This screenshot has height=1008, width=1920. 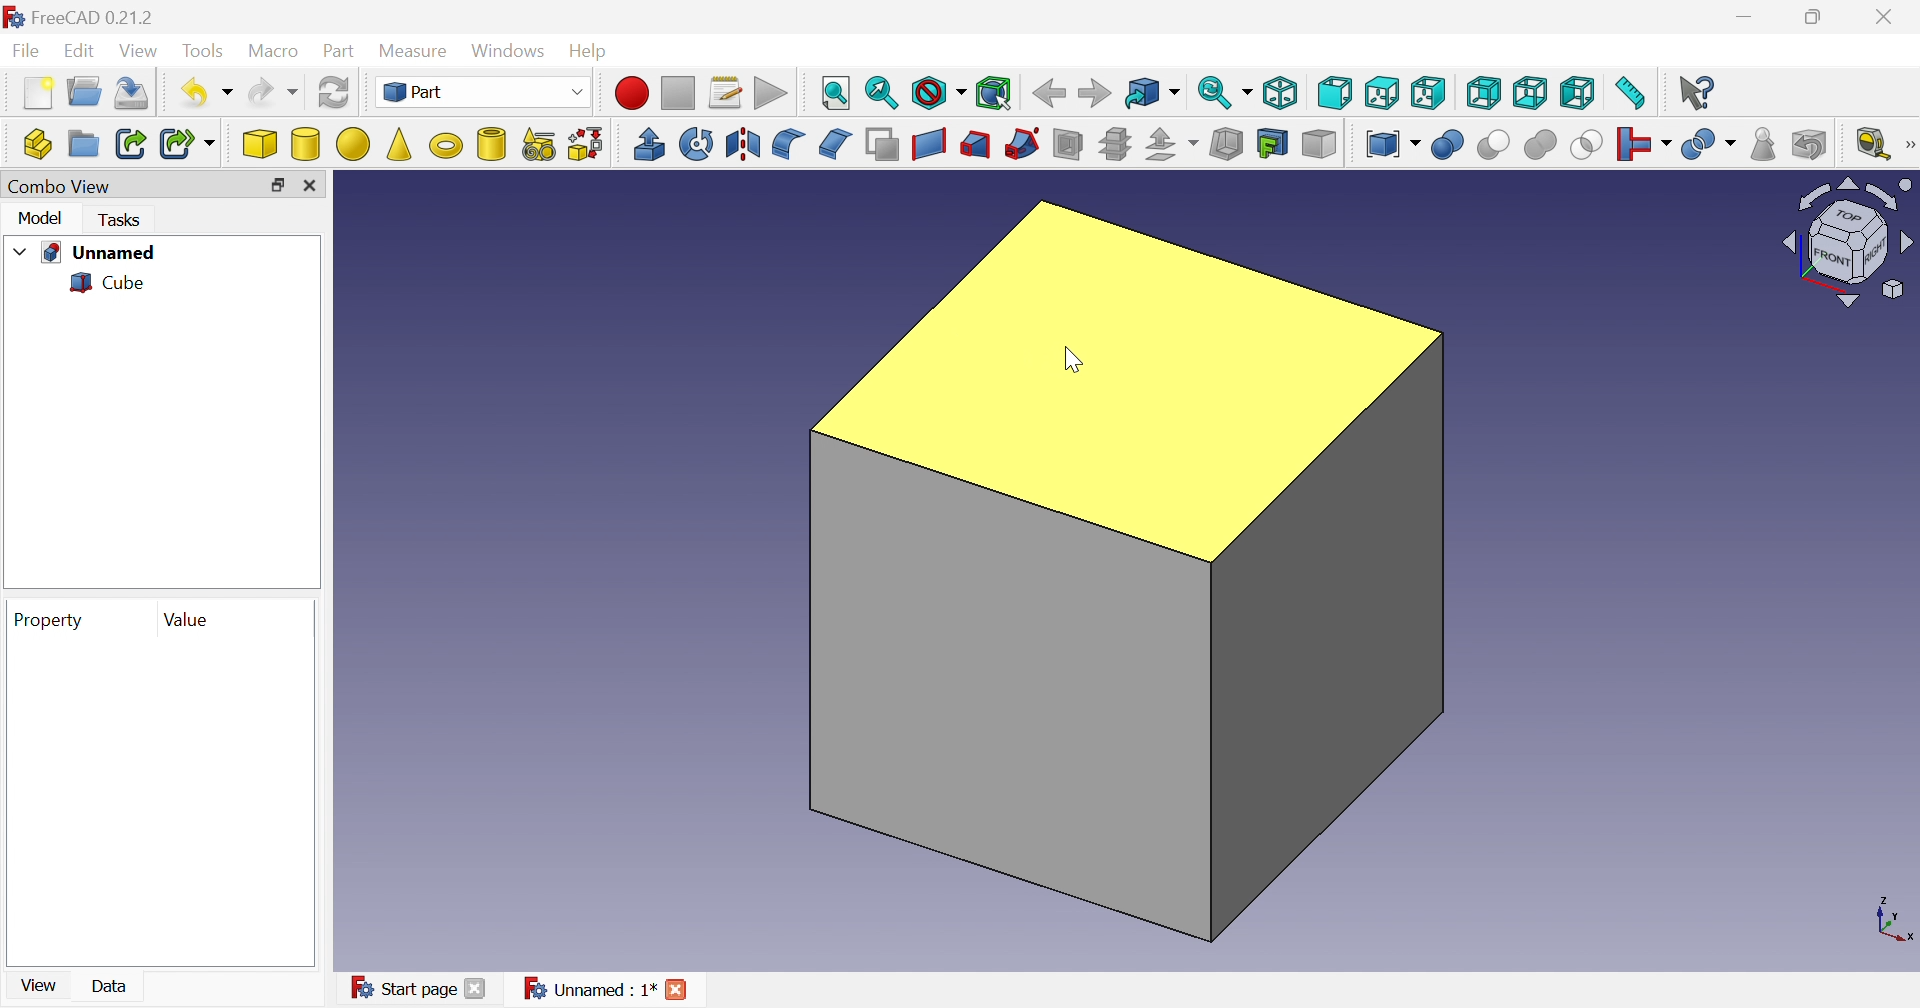 I want to click on Data, so click(x=109, y=985).